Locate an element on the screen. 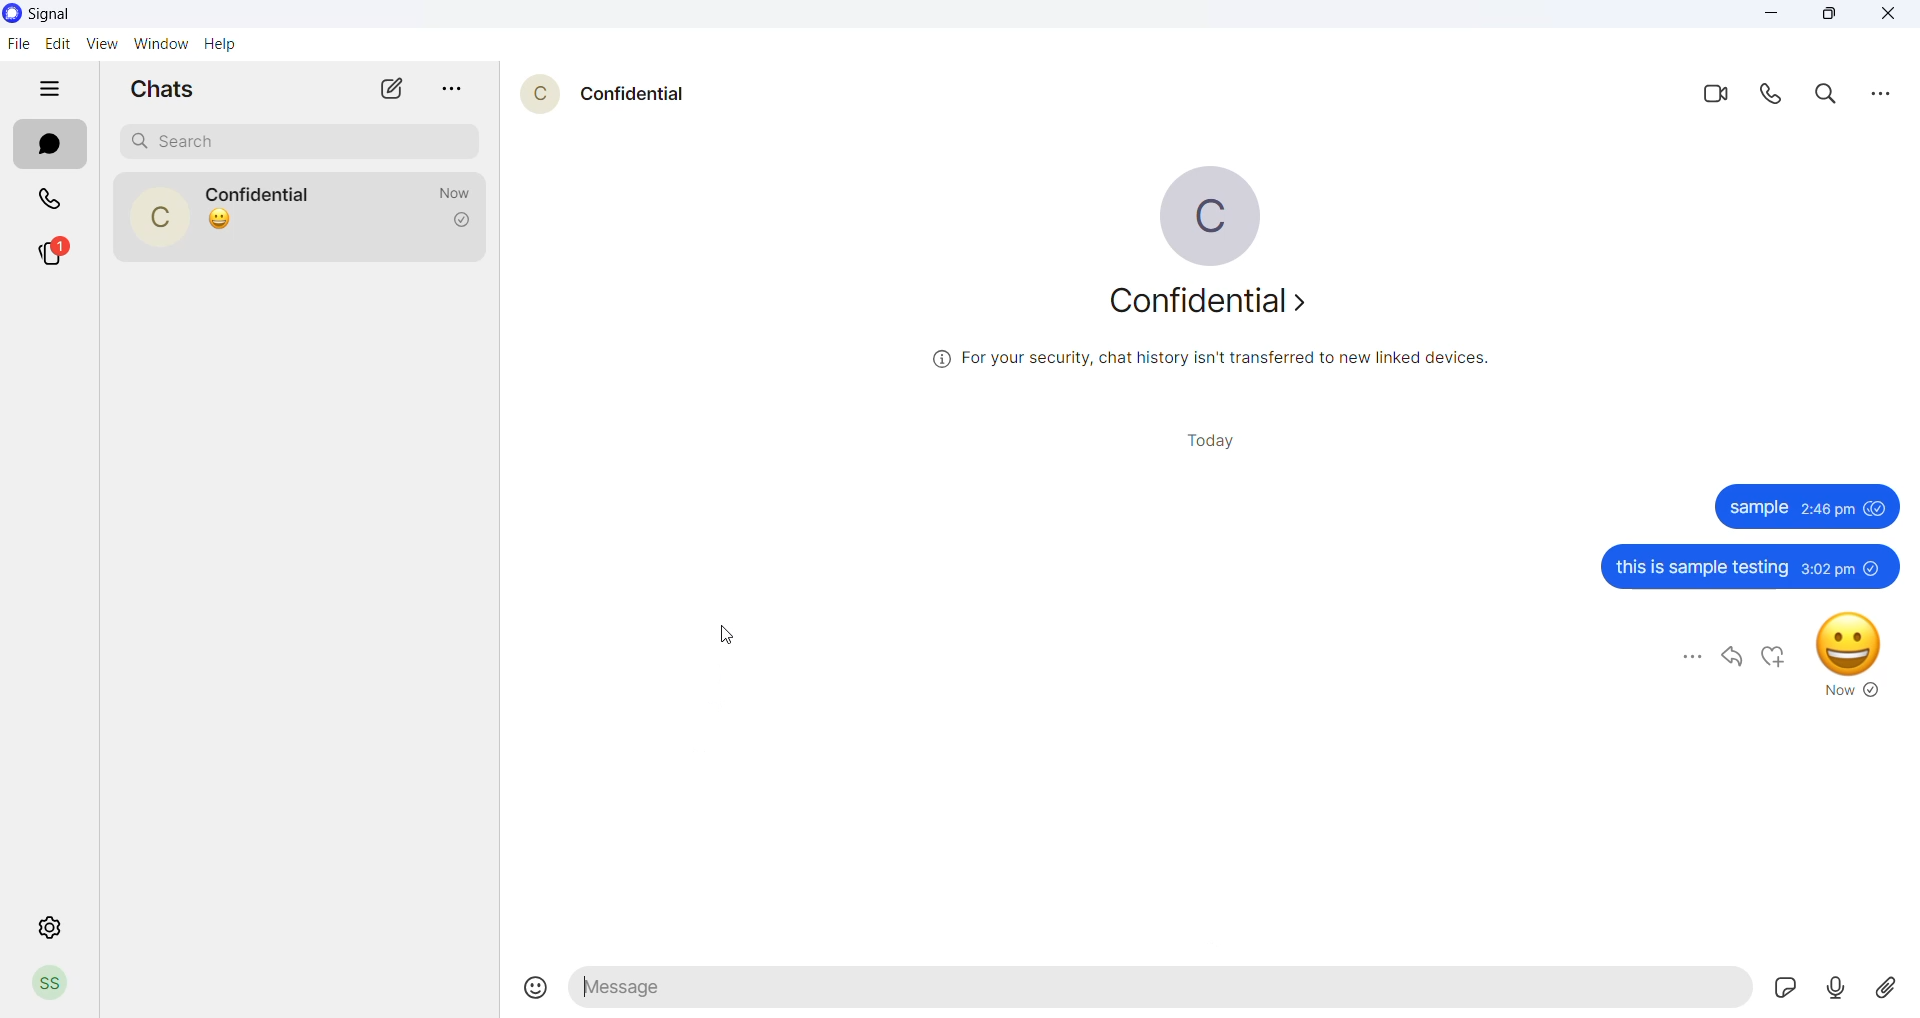 Image resolution: width=1920 pixels, height=1018 pixels. close is located at coordinates (1885, 17).